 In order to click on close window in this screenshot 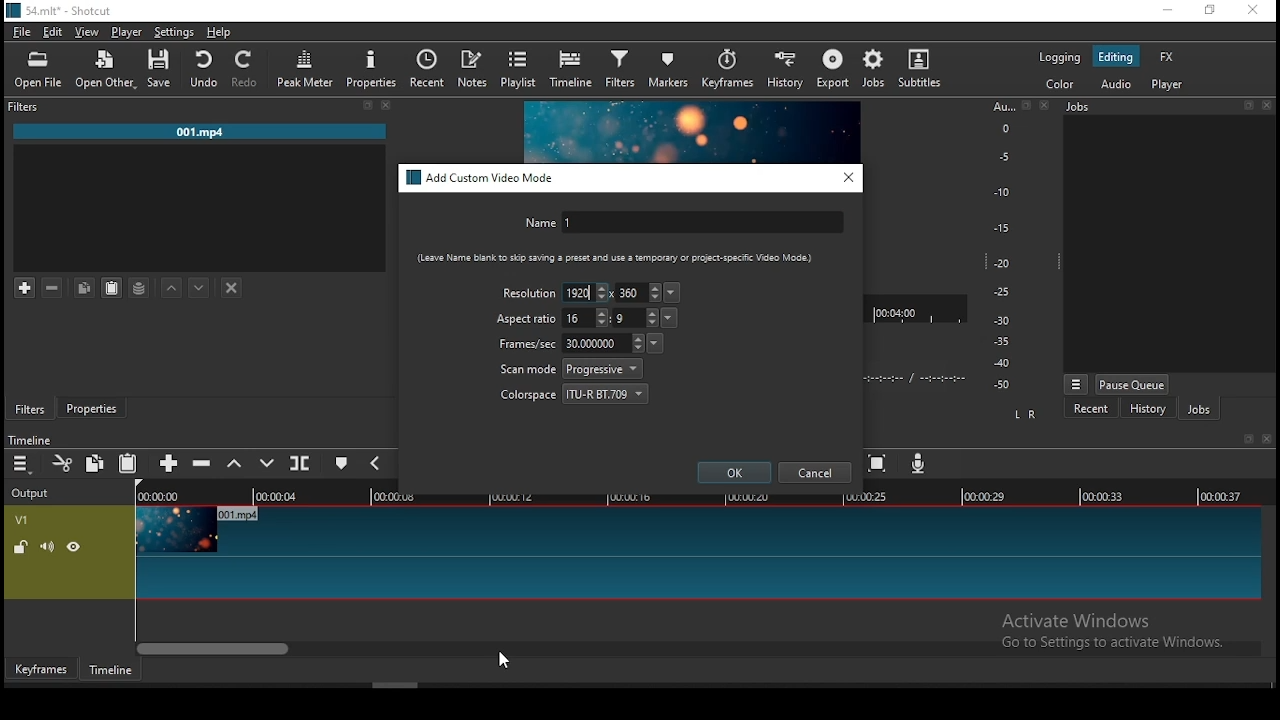, I will do `click(1252, 11)`.